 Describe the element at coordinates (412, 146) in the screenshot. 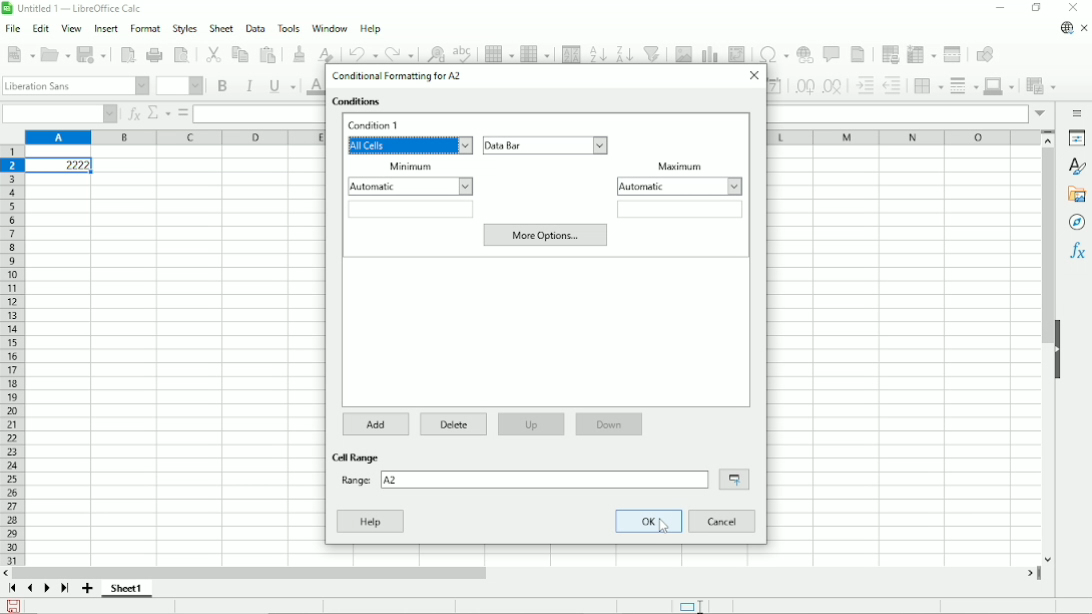

I see `All cells` at that location.